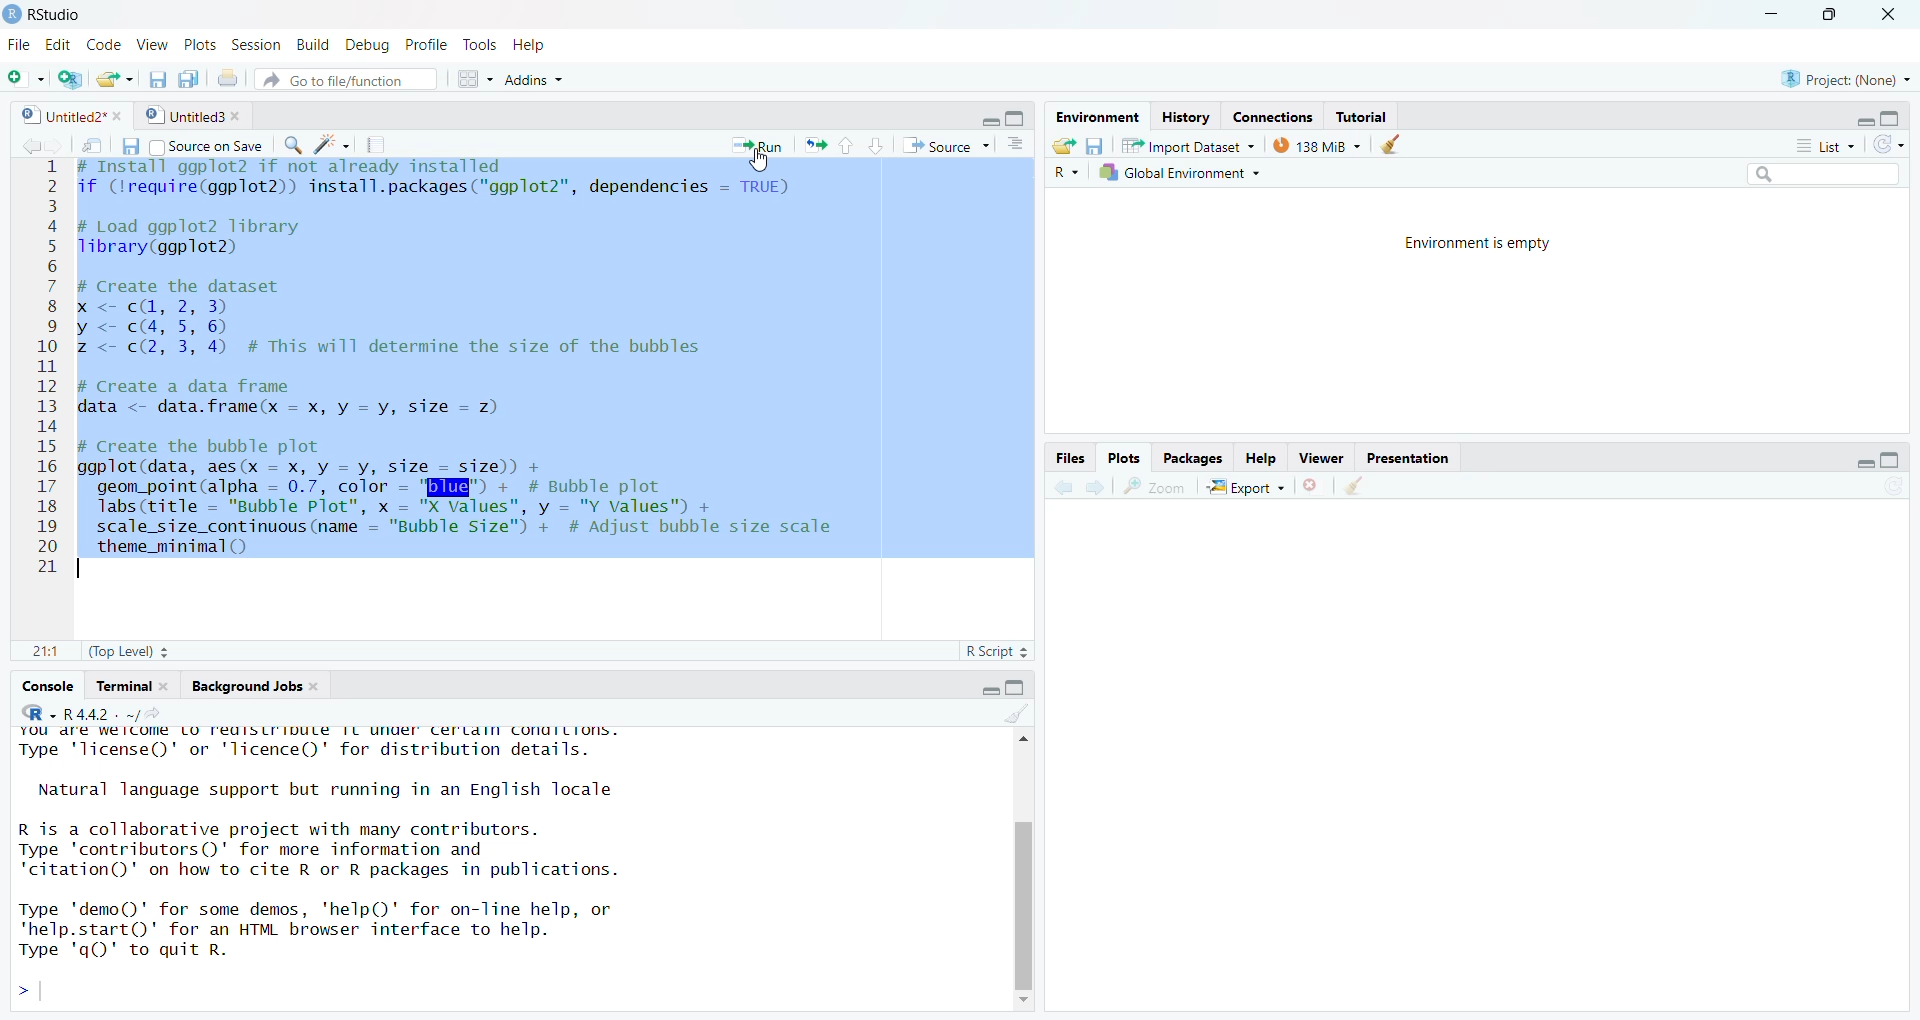  I want to click on zoom, so click(1157, 487).